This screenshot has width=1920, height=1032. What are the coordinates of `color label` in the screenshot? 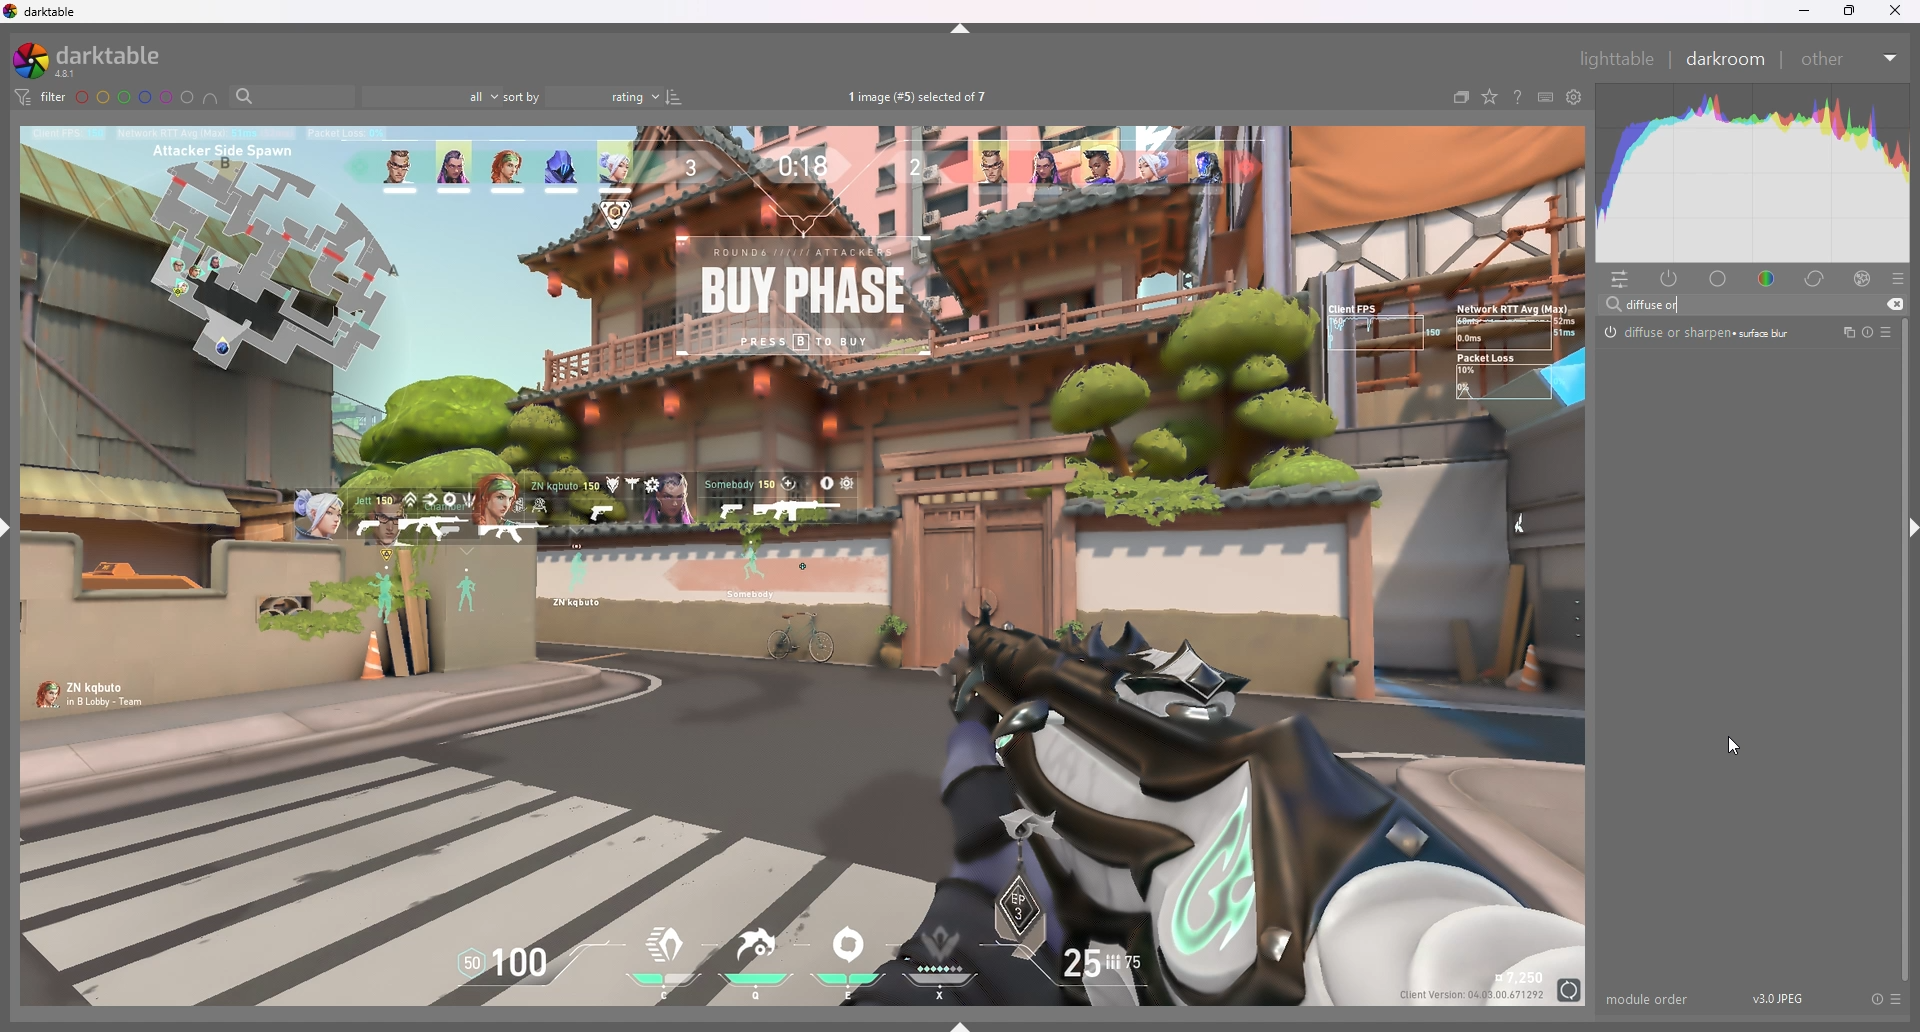 It's located at (134, 97).